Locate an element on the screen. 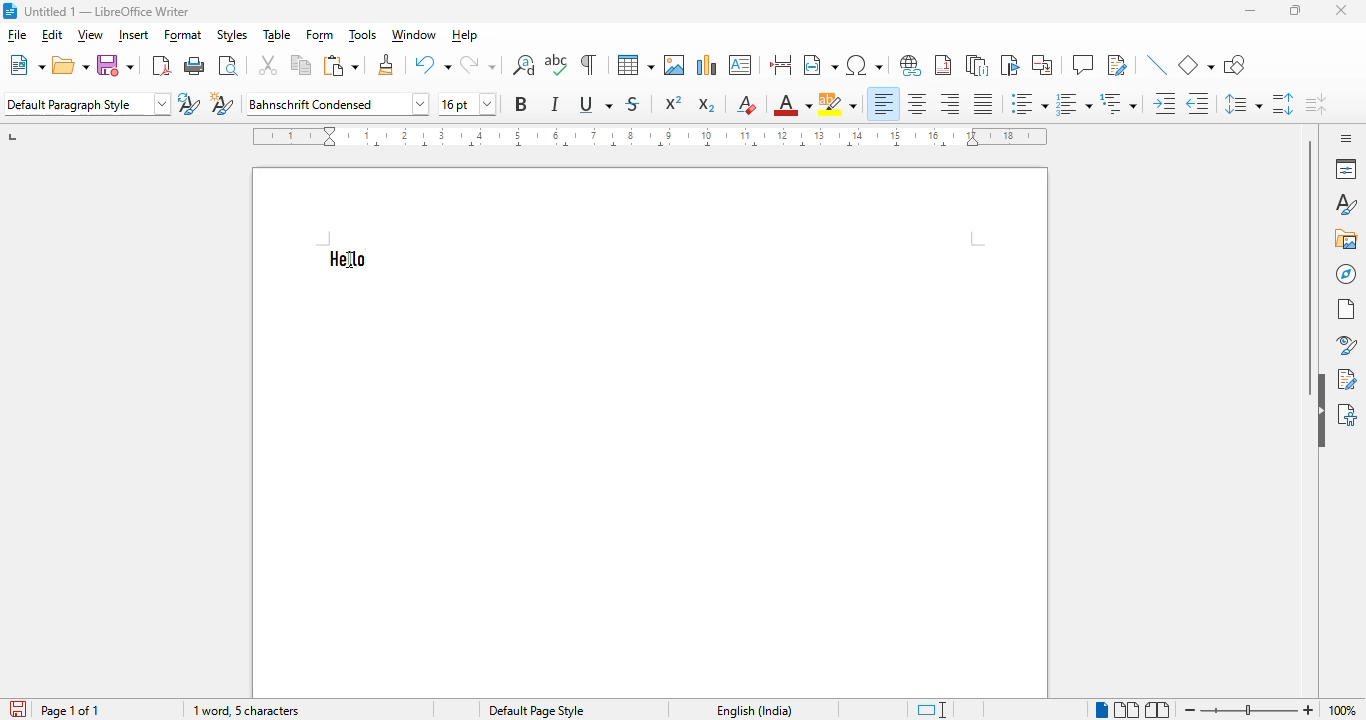 The image size is (1366, 720). set line spacing is located at coordinates (1243, 102).